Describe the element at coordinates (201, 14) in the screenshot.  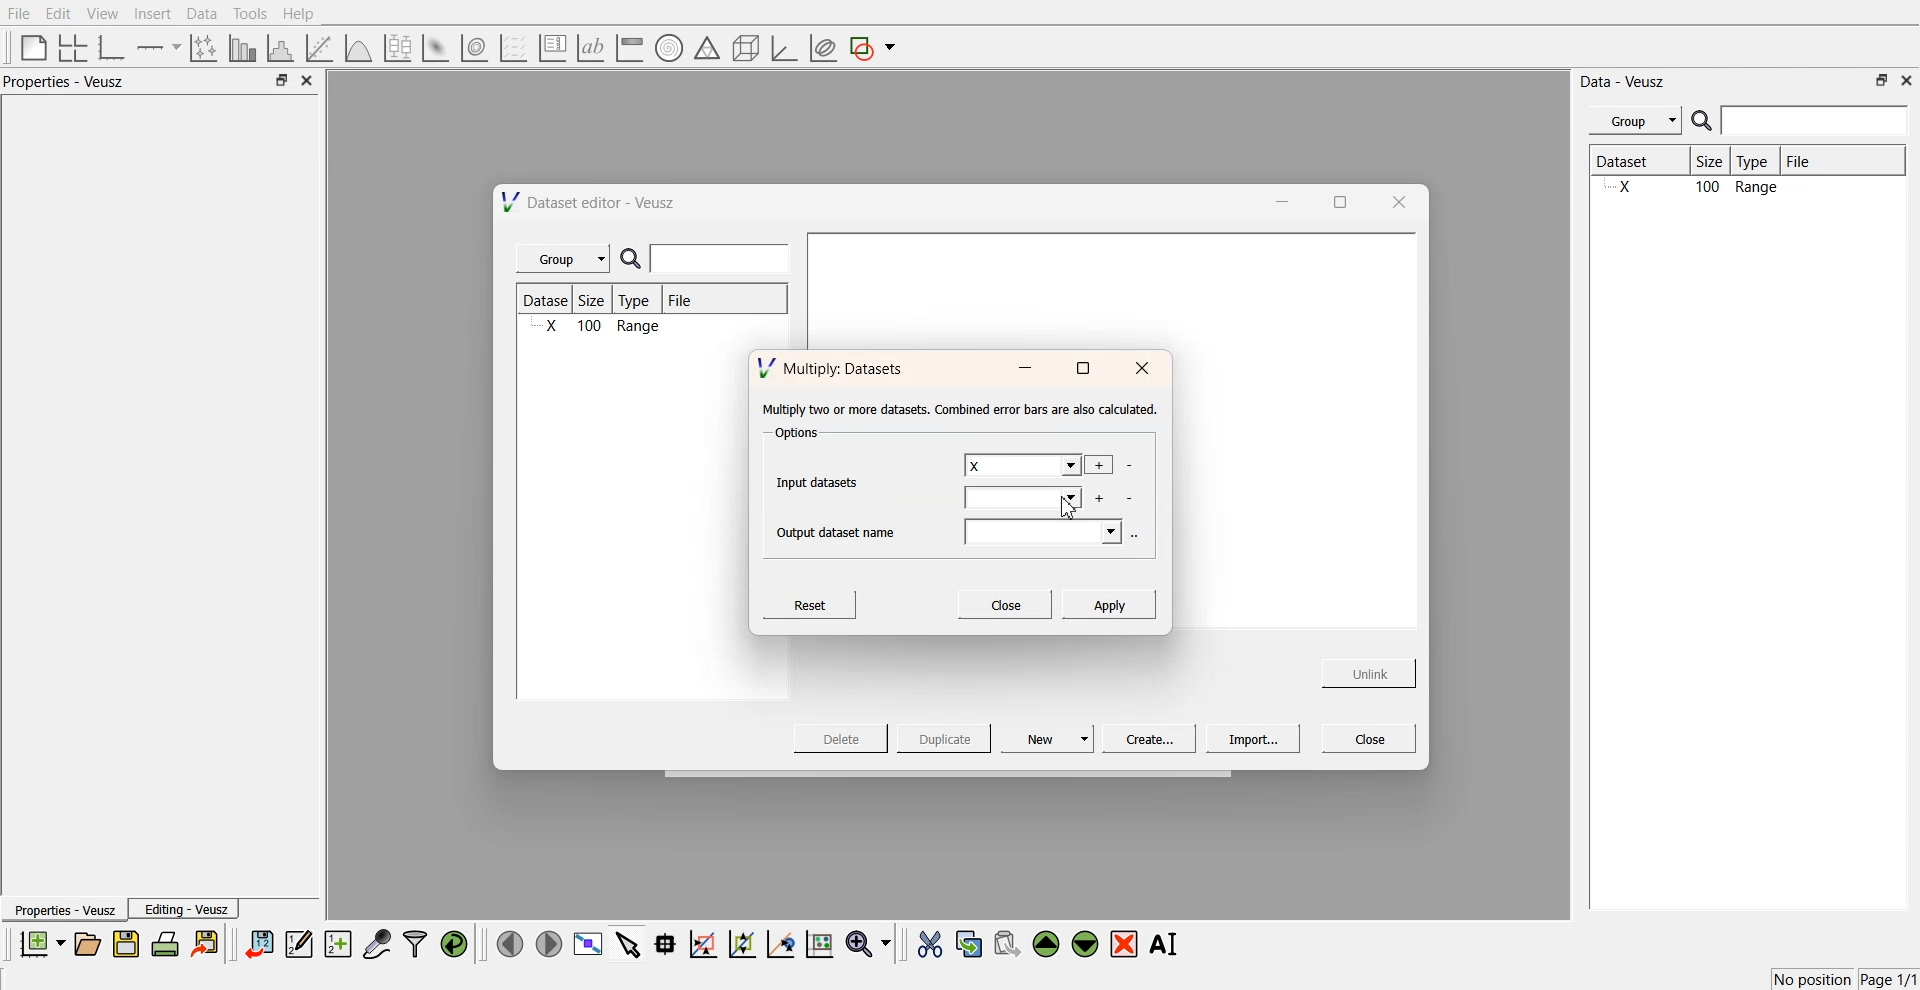
I see `Data` at that location.